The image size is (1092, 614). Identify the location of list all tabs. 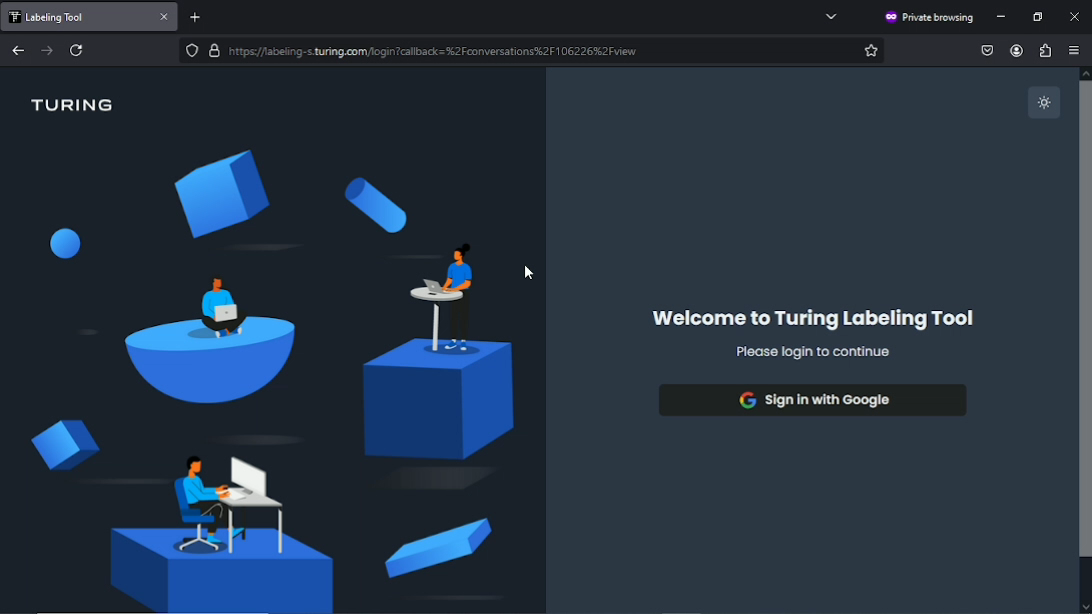
(832, 16).